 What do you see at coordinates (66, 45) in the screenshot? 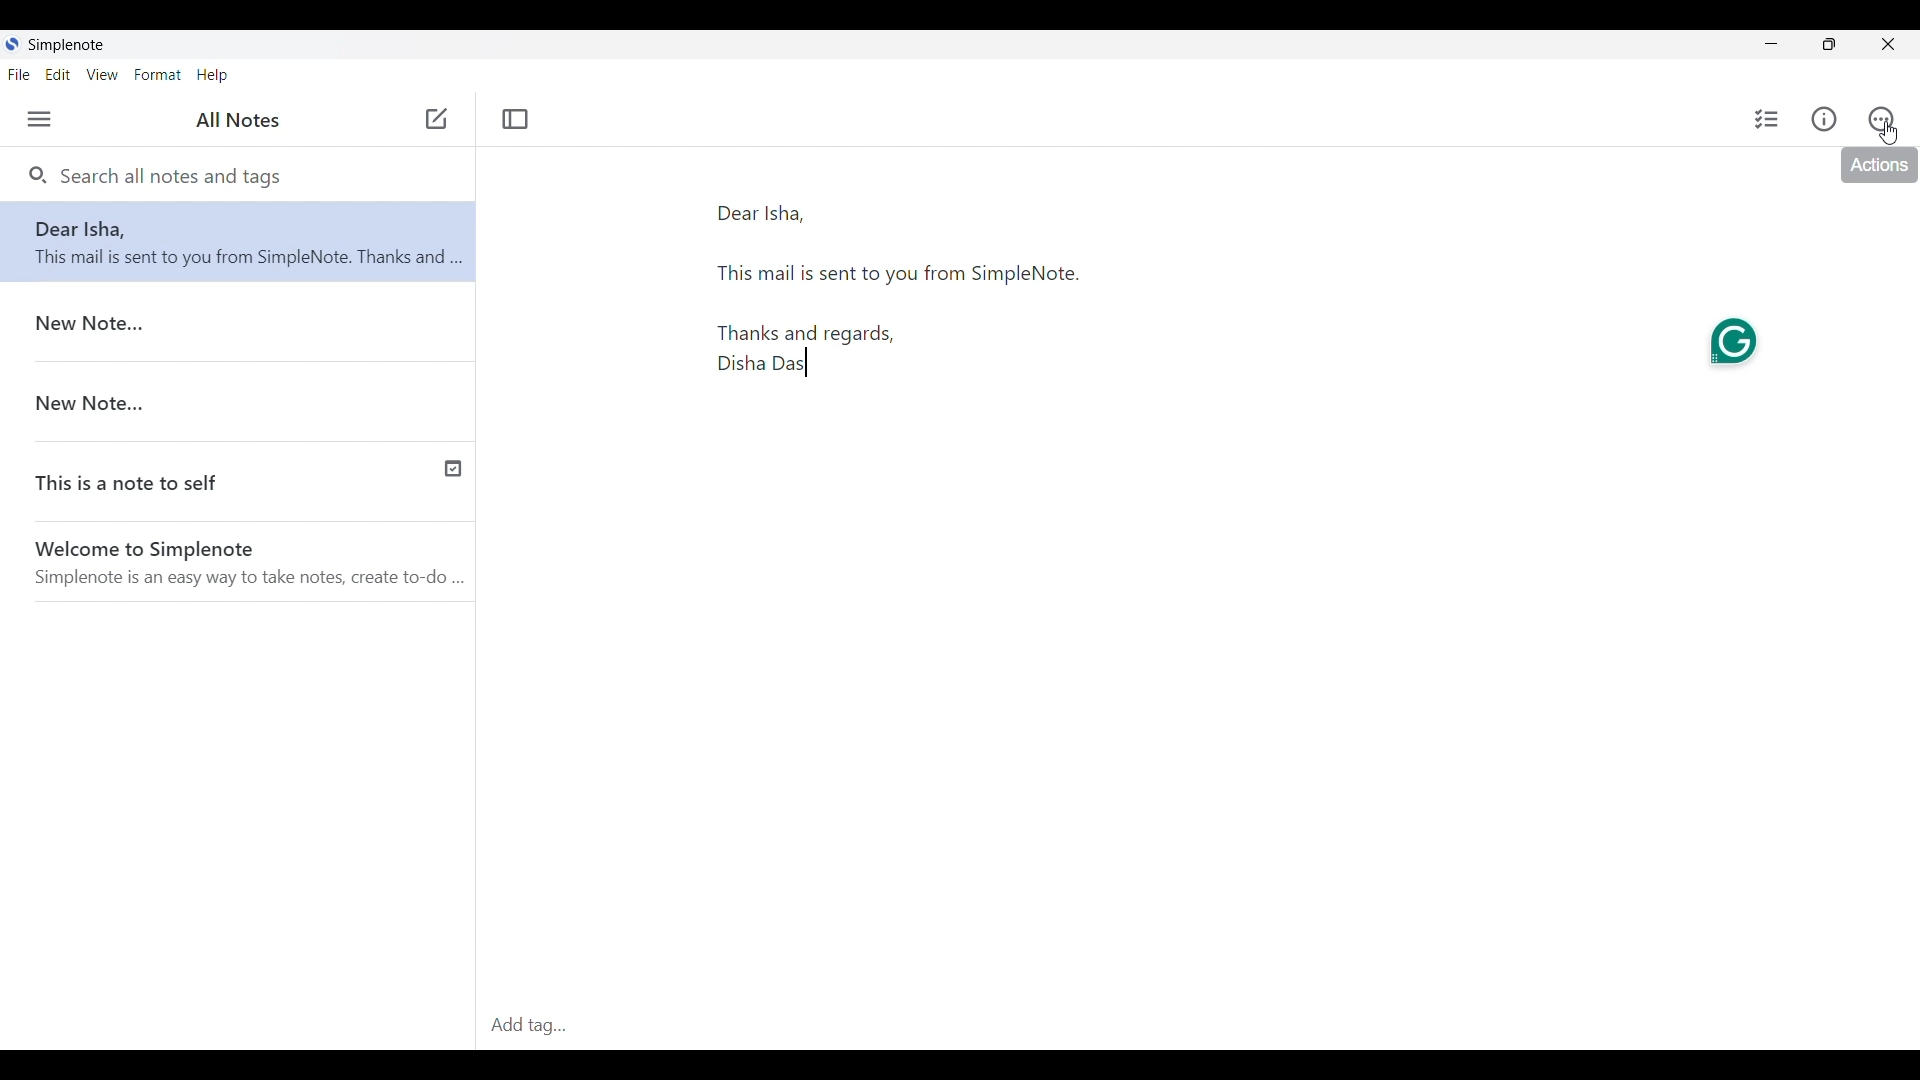
I see `Simplenote` at bounding box center [66, 45].